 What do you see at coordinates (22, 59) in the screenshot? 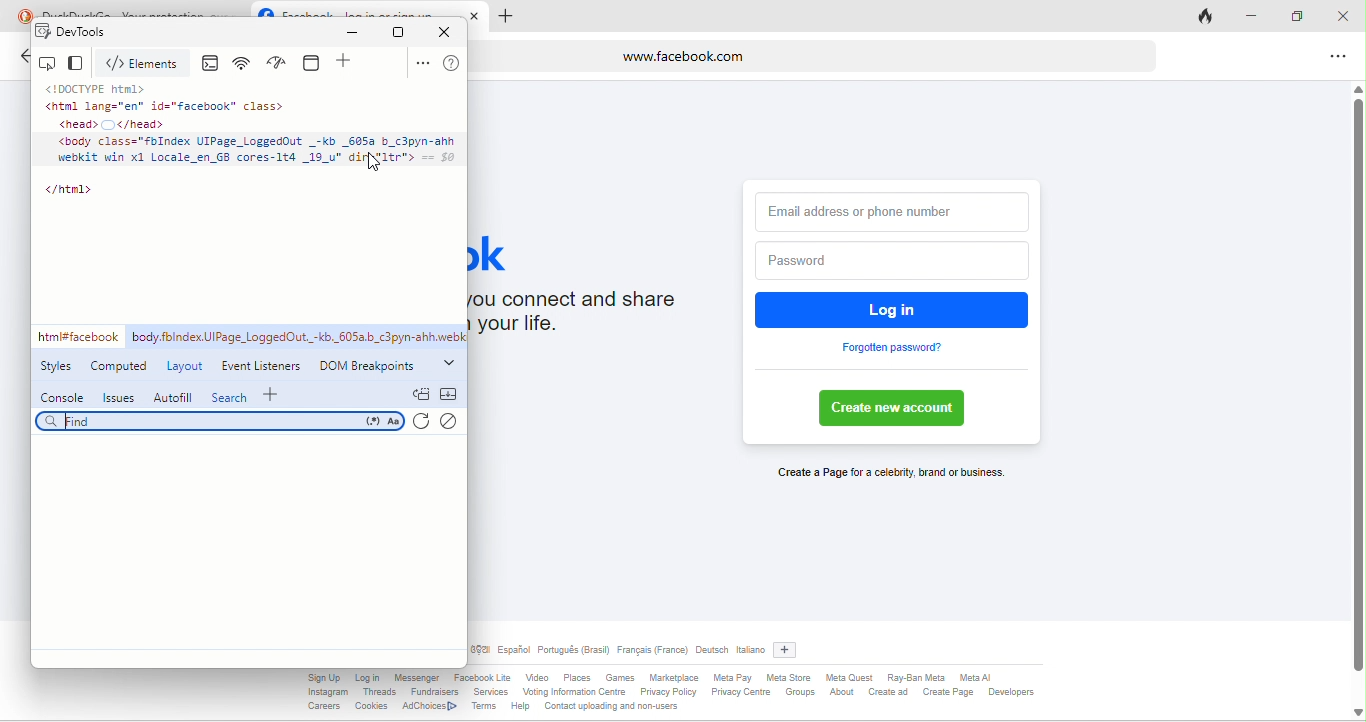
I see `back` at bounding box center [22, 59].